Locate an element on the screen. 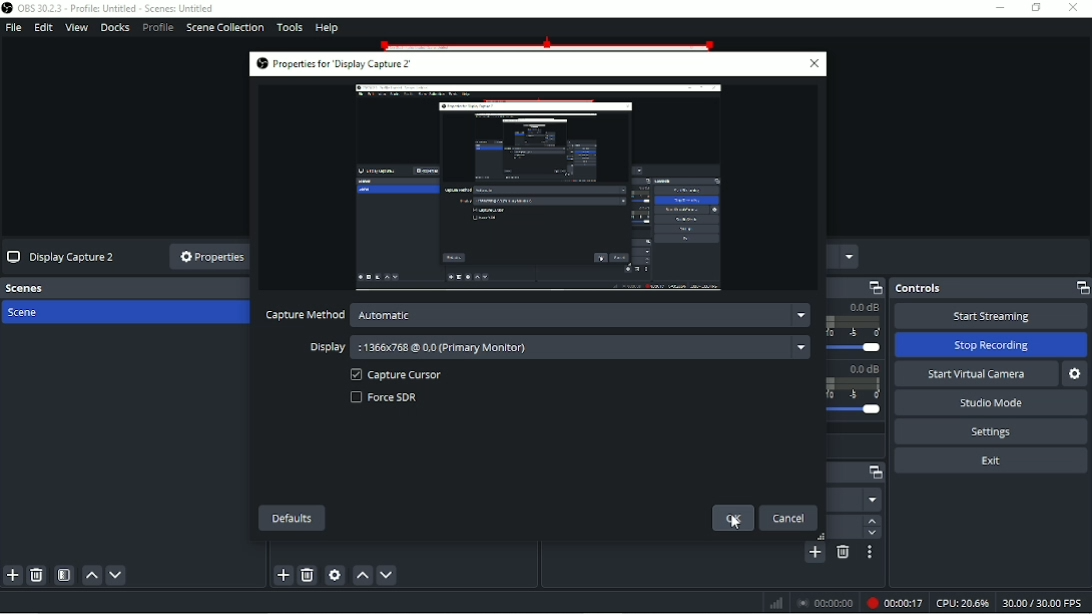 This screenshot has height=614, width=1092. Desktop audio slider is located at coordinates (858, 330).